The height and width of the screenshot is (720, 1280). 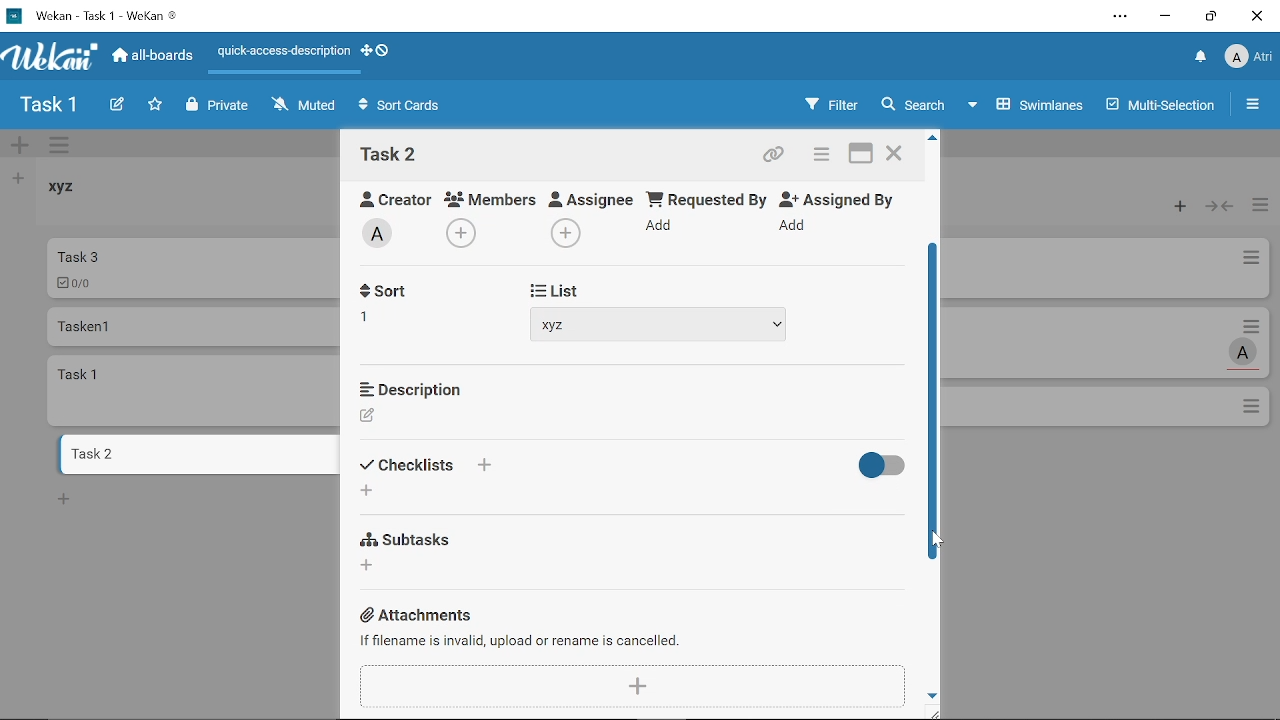 What do you see at coordinates (1163, 107) in the screenshot?
I see `Multilanes` at bounding box center [1163, 107].